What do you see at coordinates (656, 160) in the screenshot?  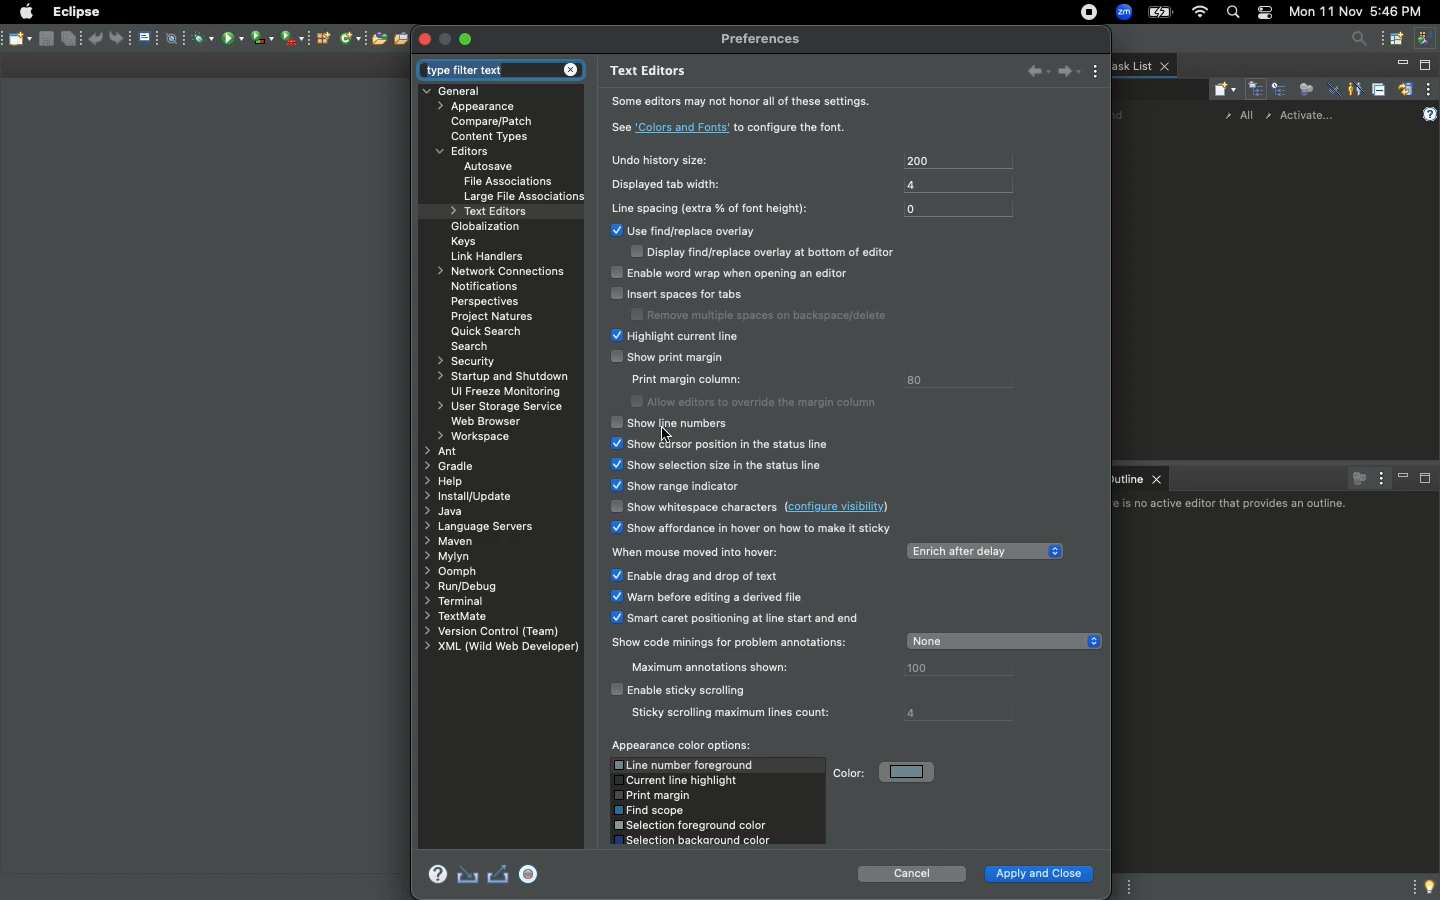 I see `Undo history size` at bounding box center [656, 160].